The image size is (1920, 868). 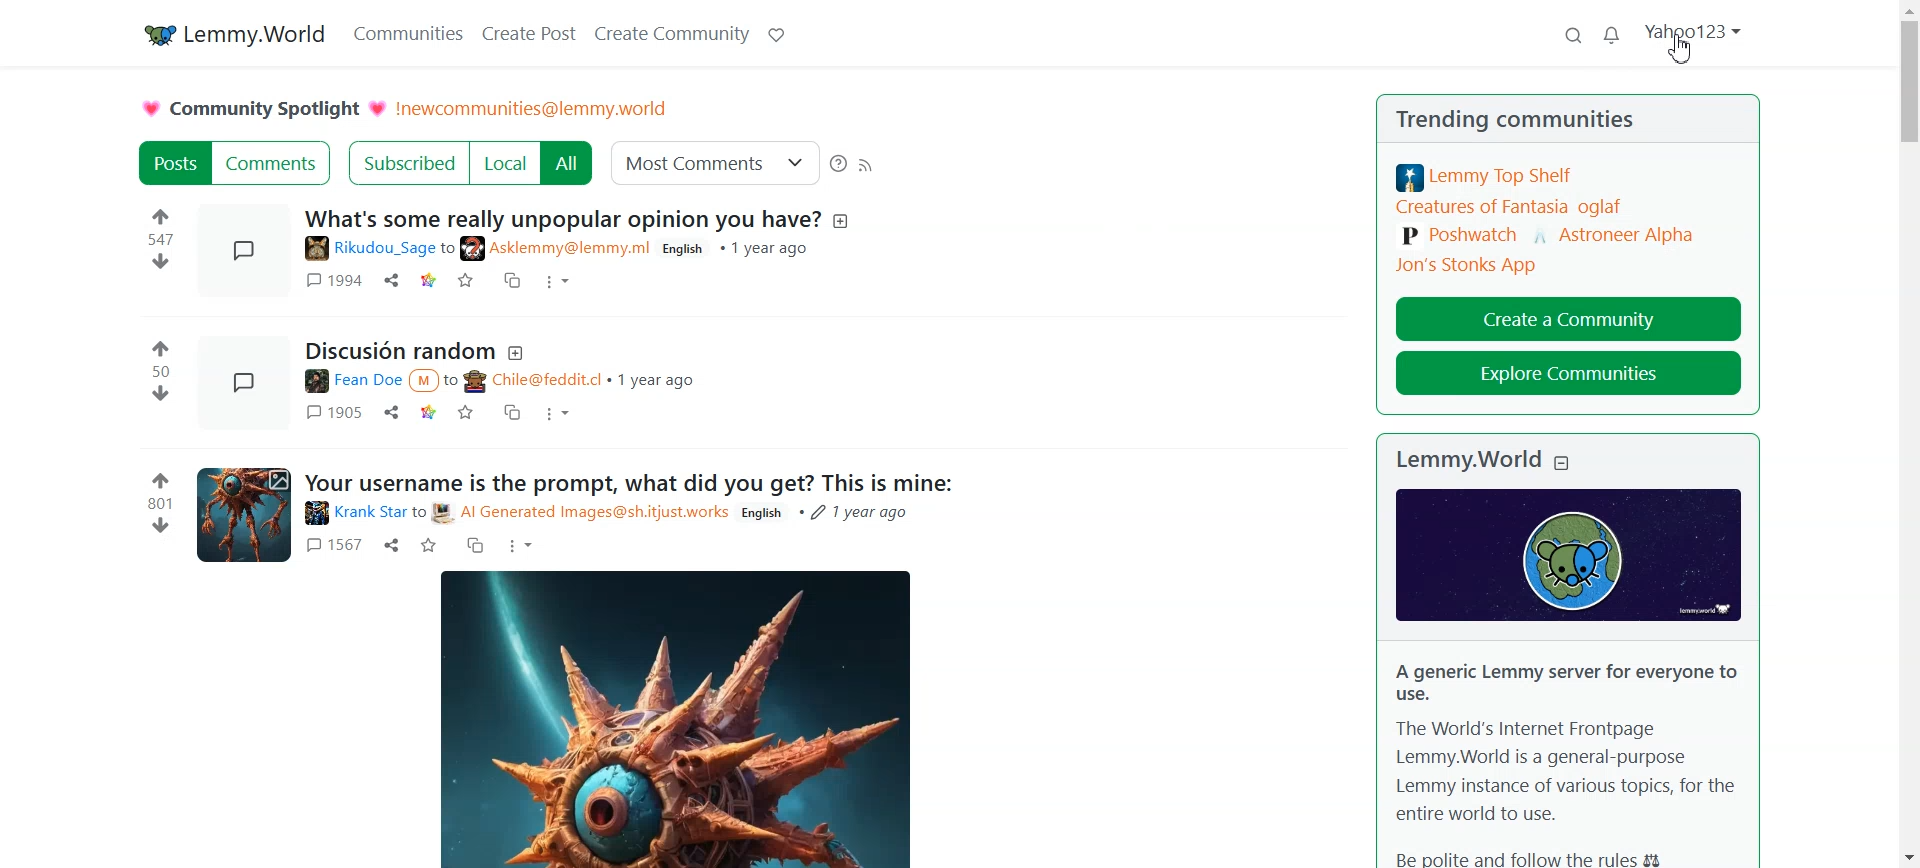 I want to click on Your username is the prompt, what did you get? This is mine:, so click(x=629, y=482).